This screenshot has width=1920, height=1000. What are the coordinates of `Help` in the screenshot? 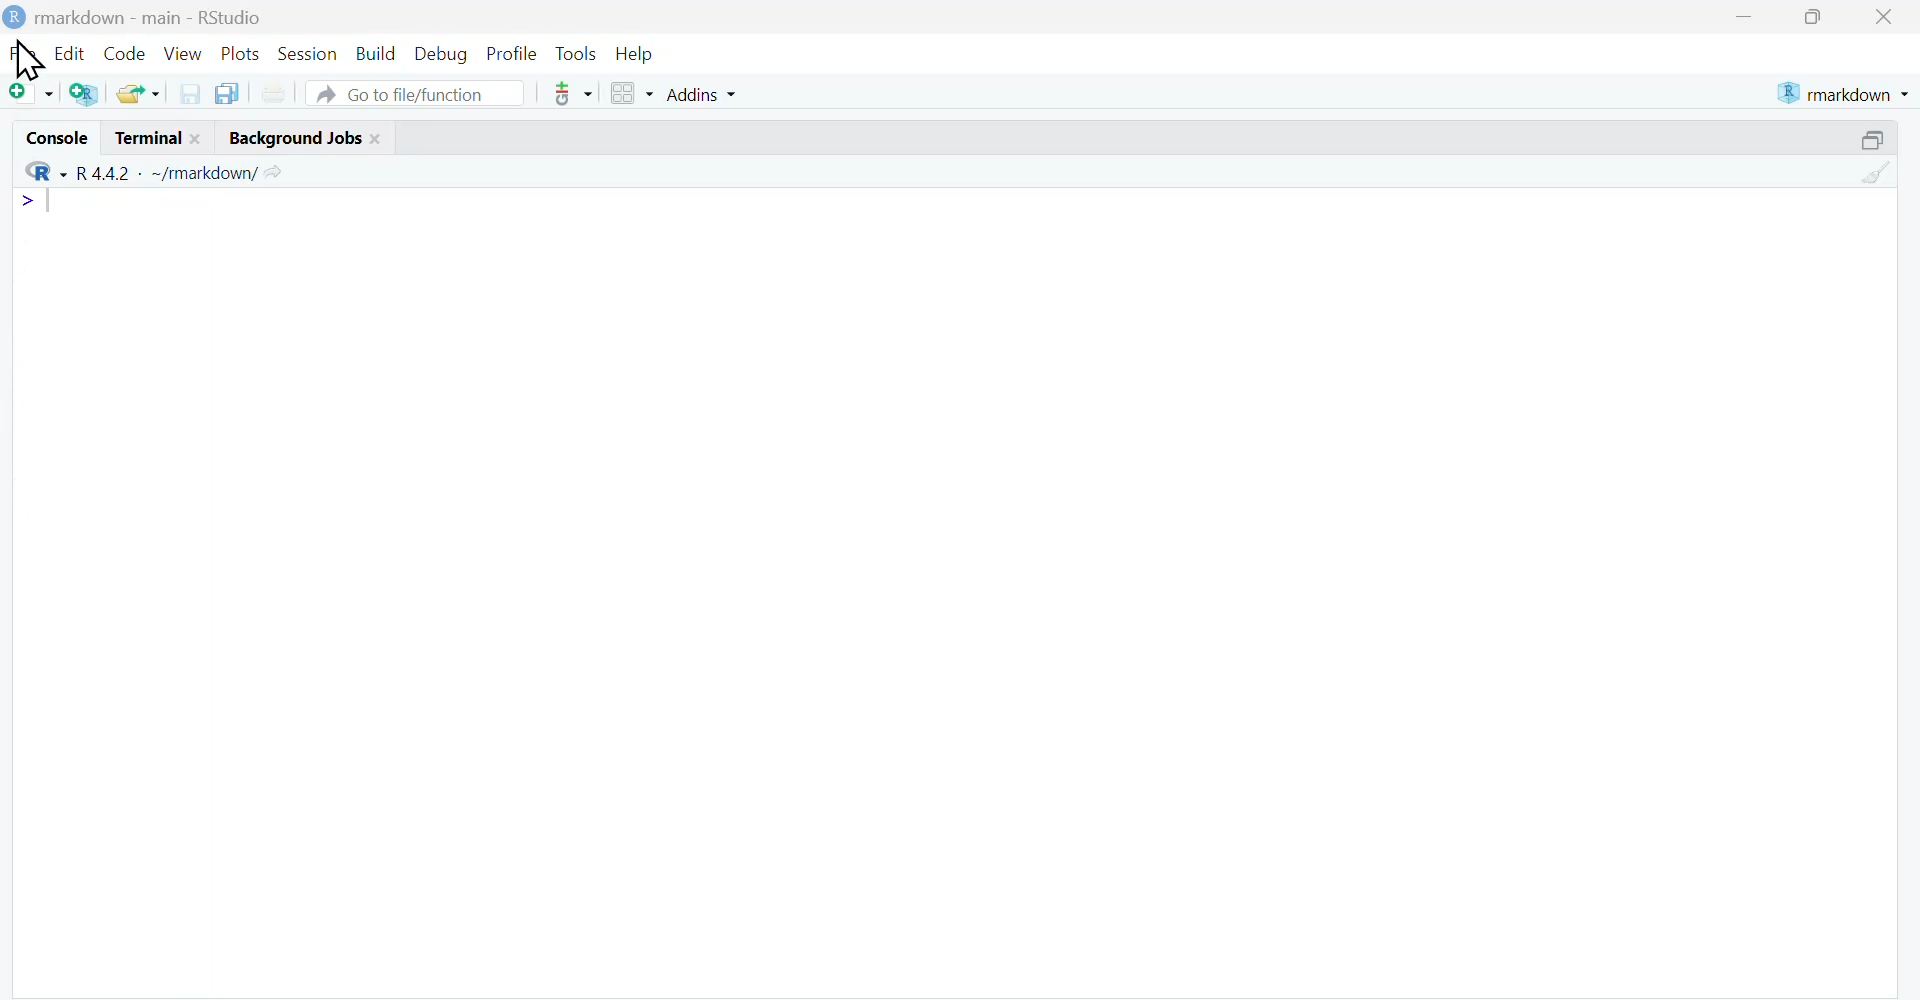 It's located at (635, 55).